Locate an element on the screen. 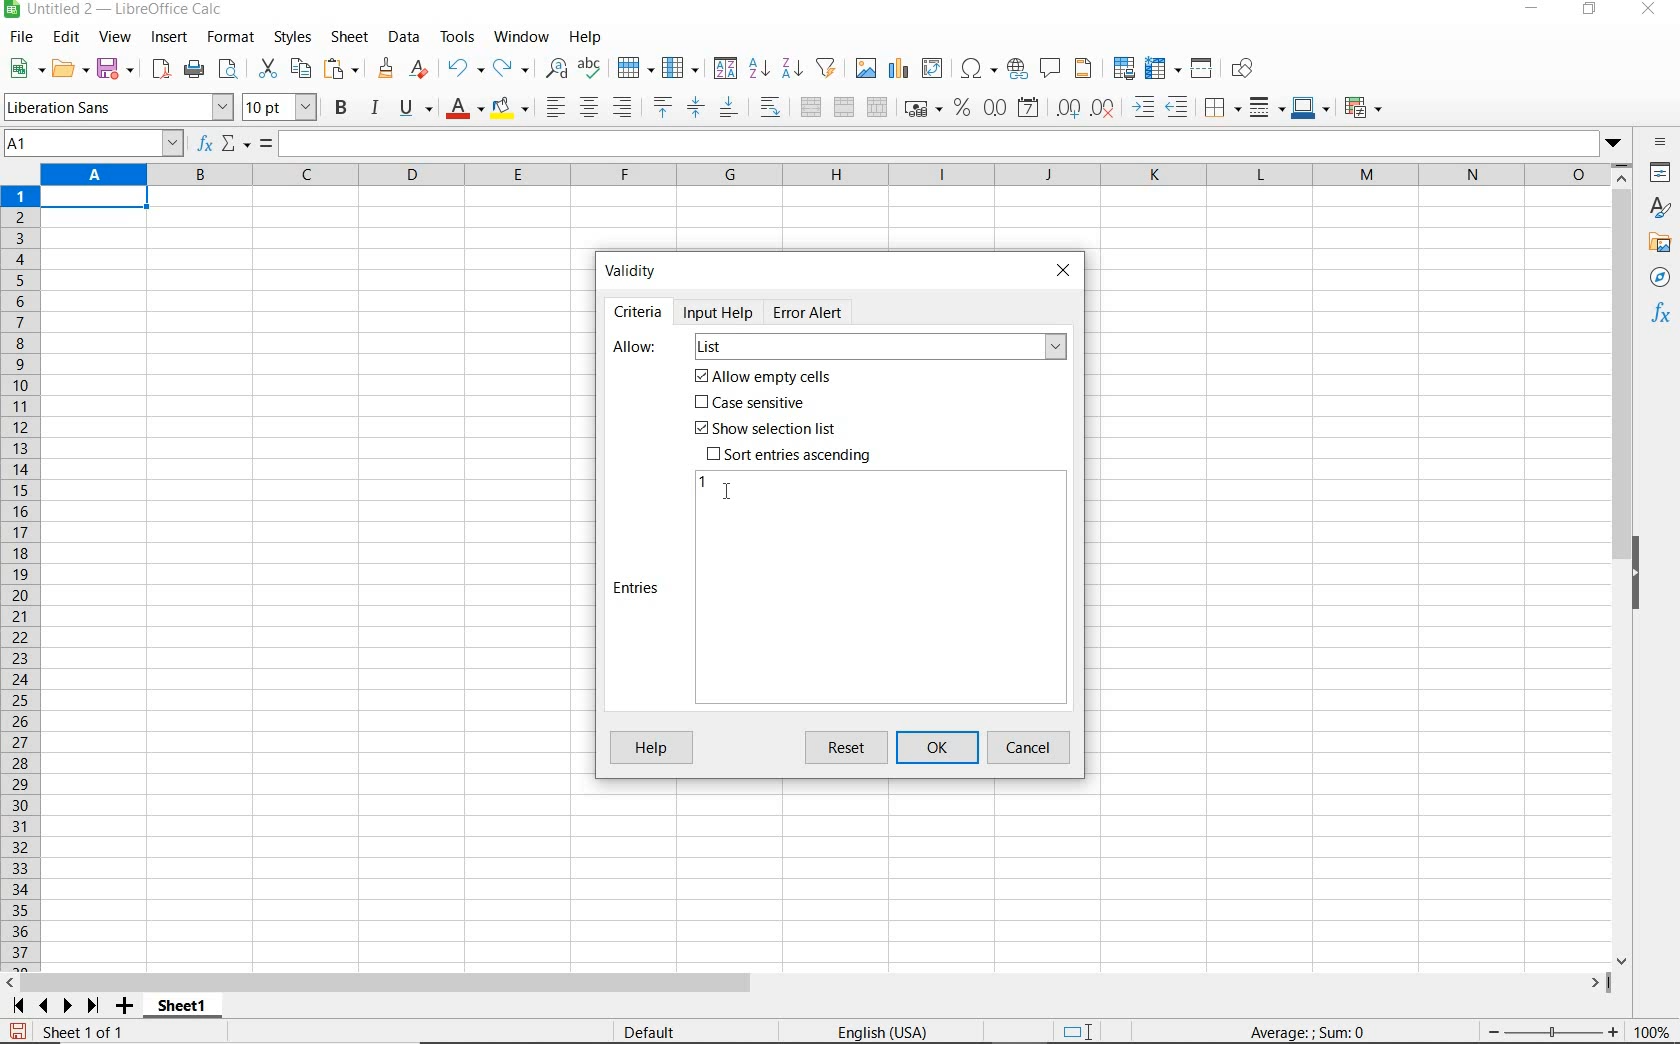  edit is located at coordinates (67, 40).